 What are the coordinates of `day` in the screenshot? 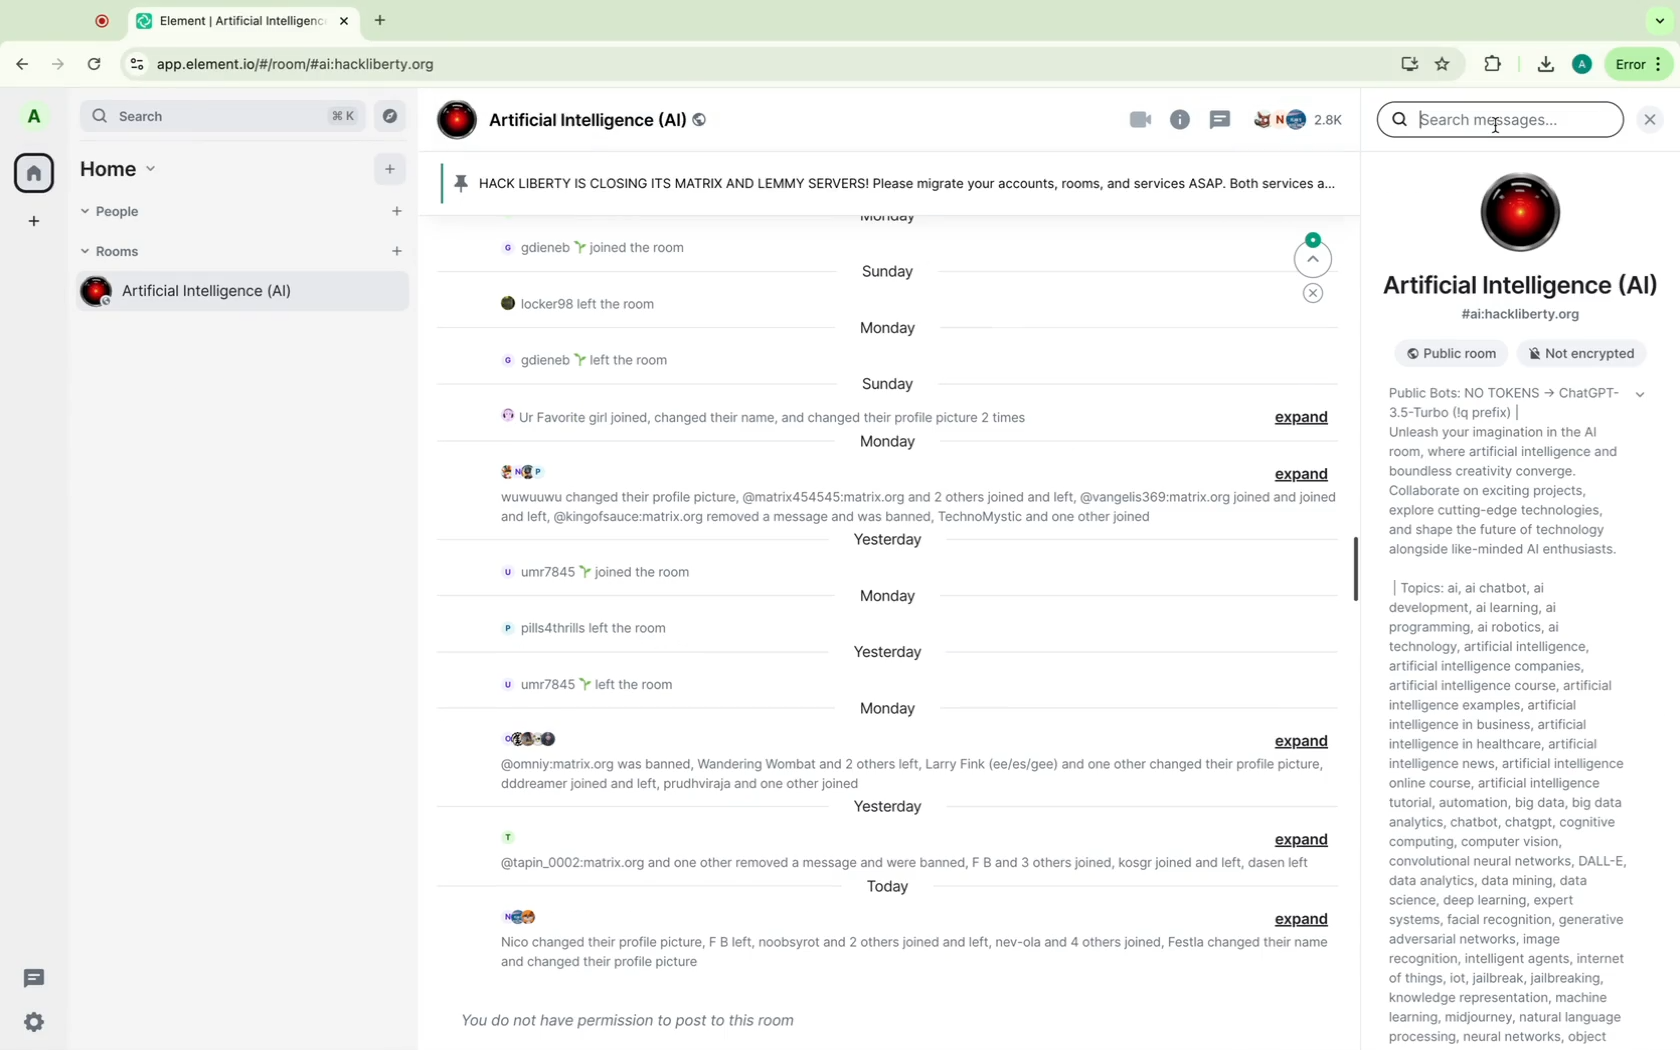 It's located at (886, 542).